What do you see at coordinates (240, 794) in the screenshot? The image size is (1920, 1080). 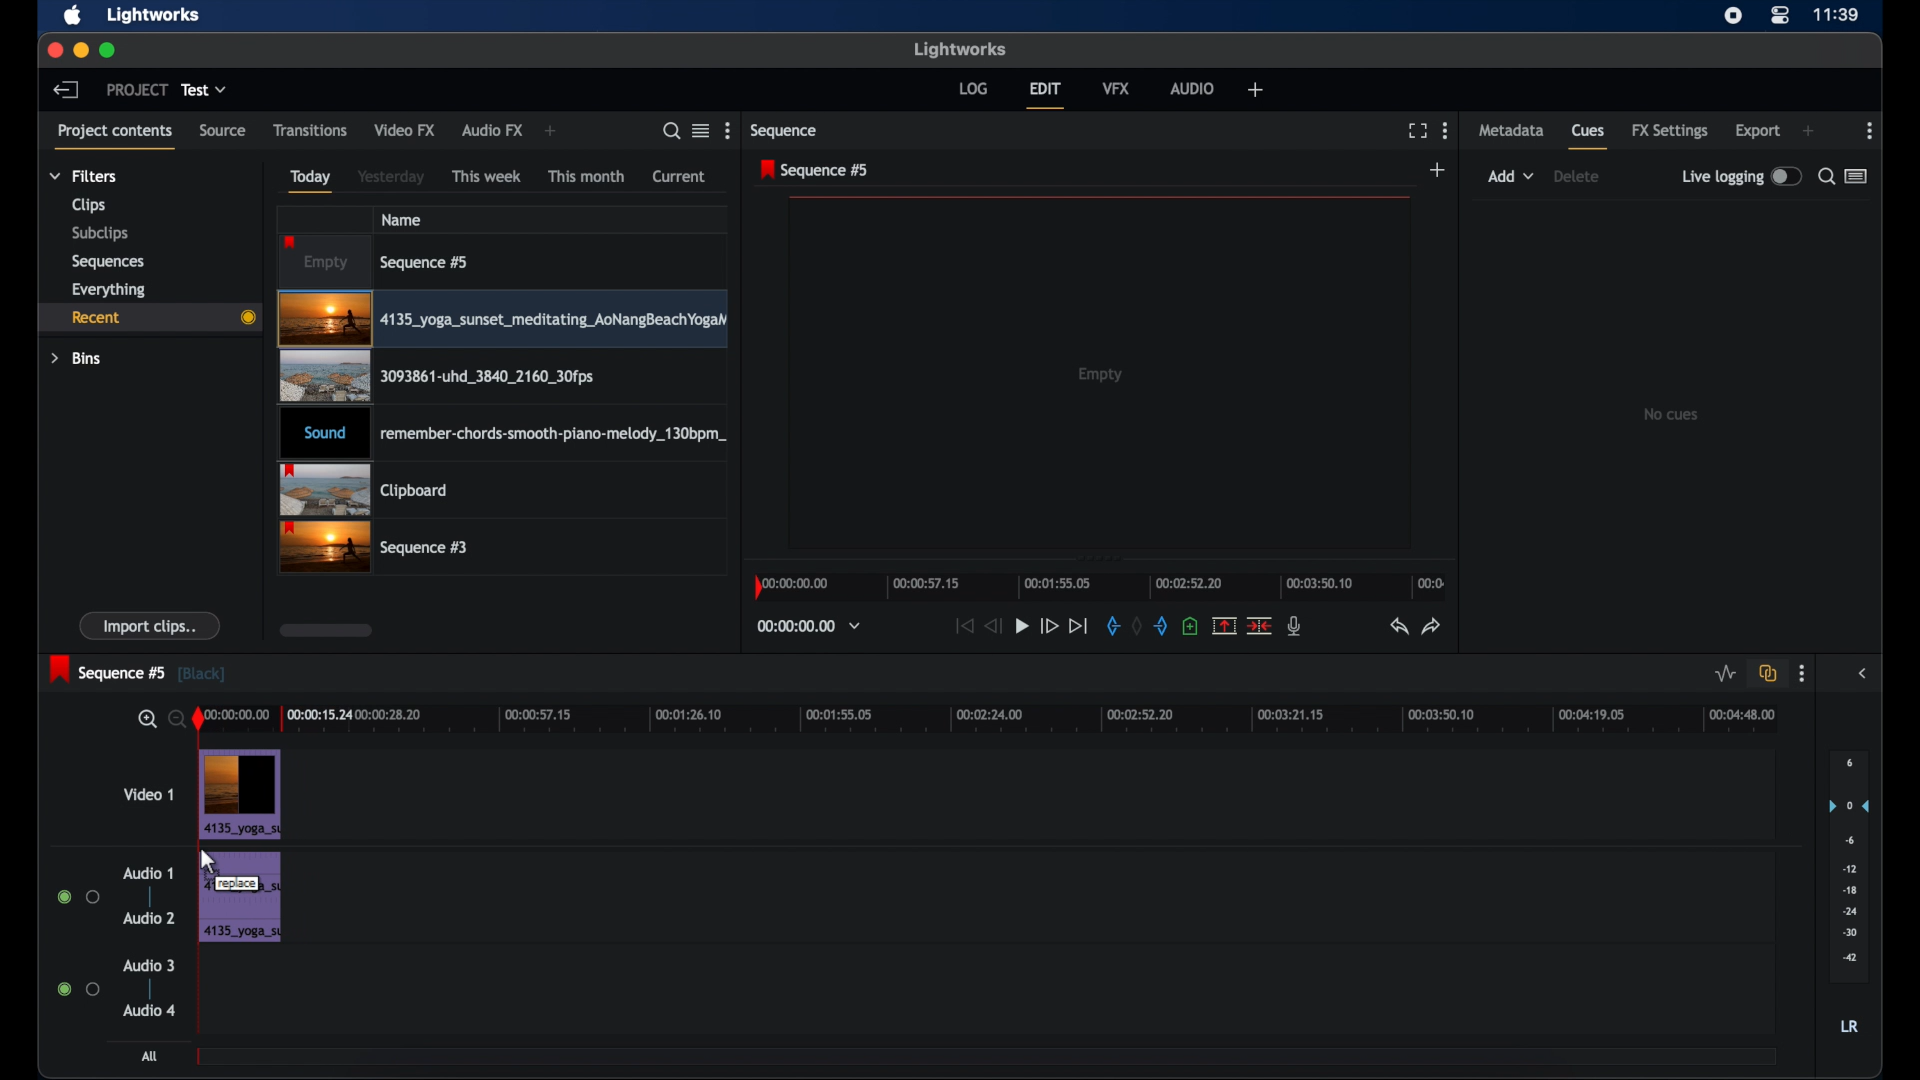 I see `video clip` at bounding box center [240, 794].